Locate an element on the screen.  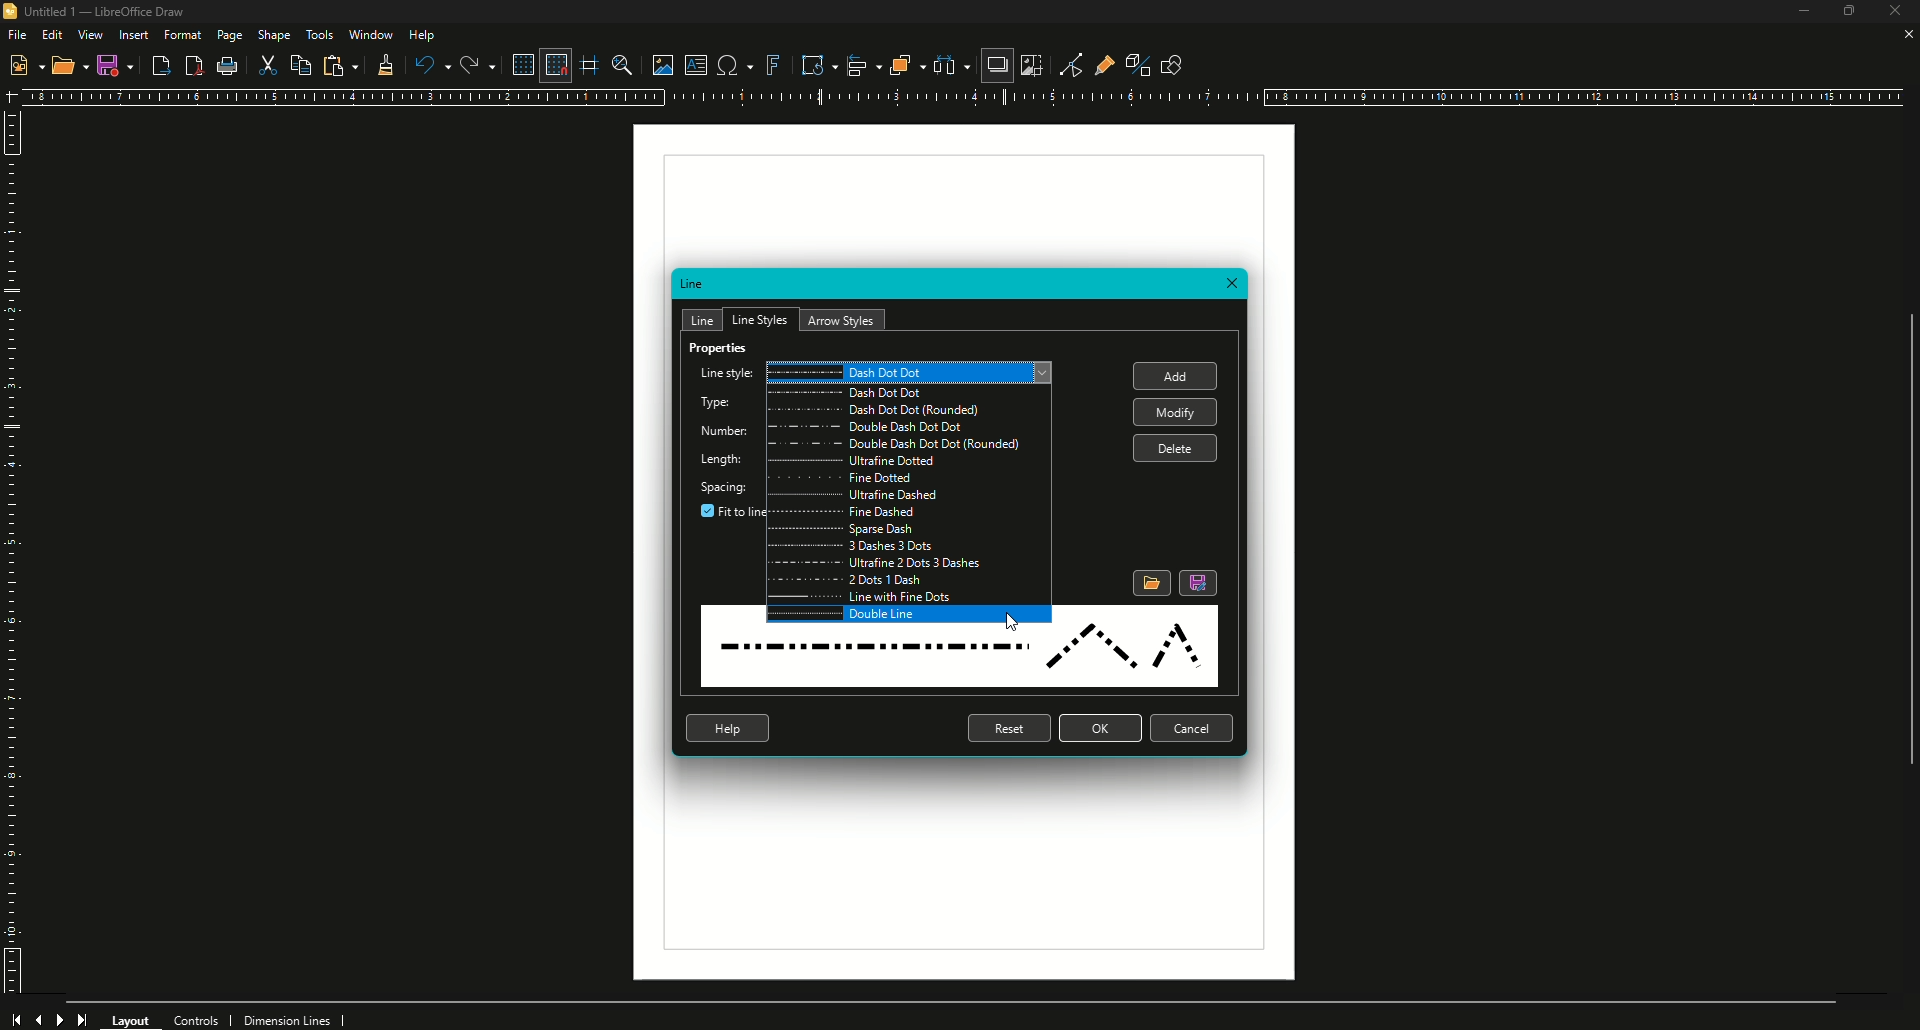
Redo is located at coordinates (476, 65).